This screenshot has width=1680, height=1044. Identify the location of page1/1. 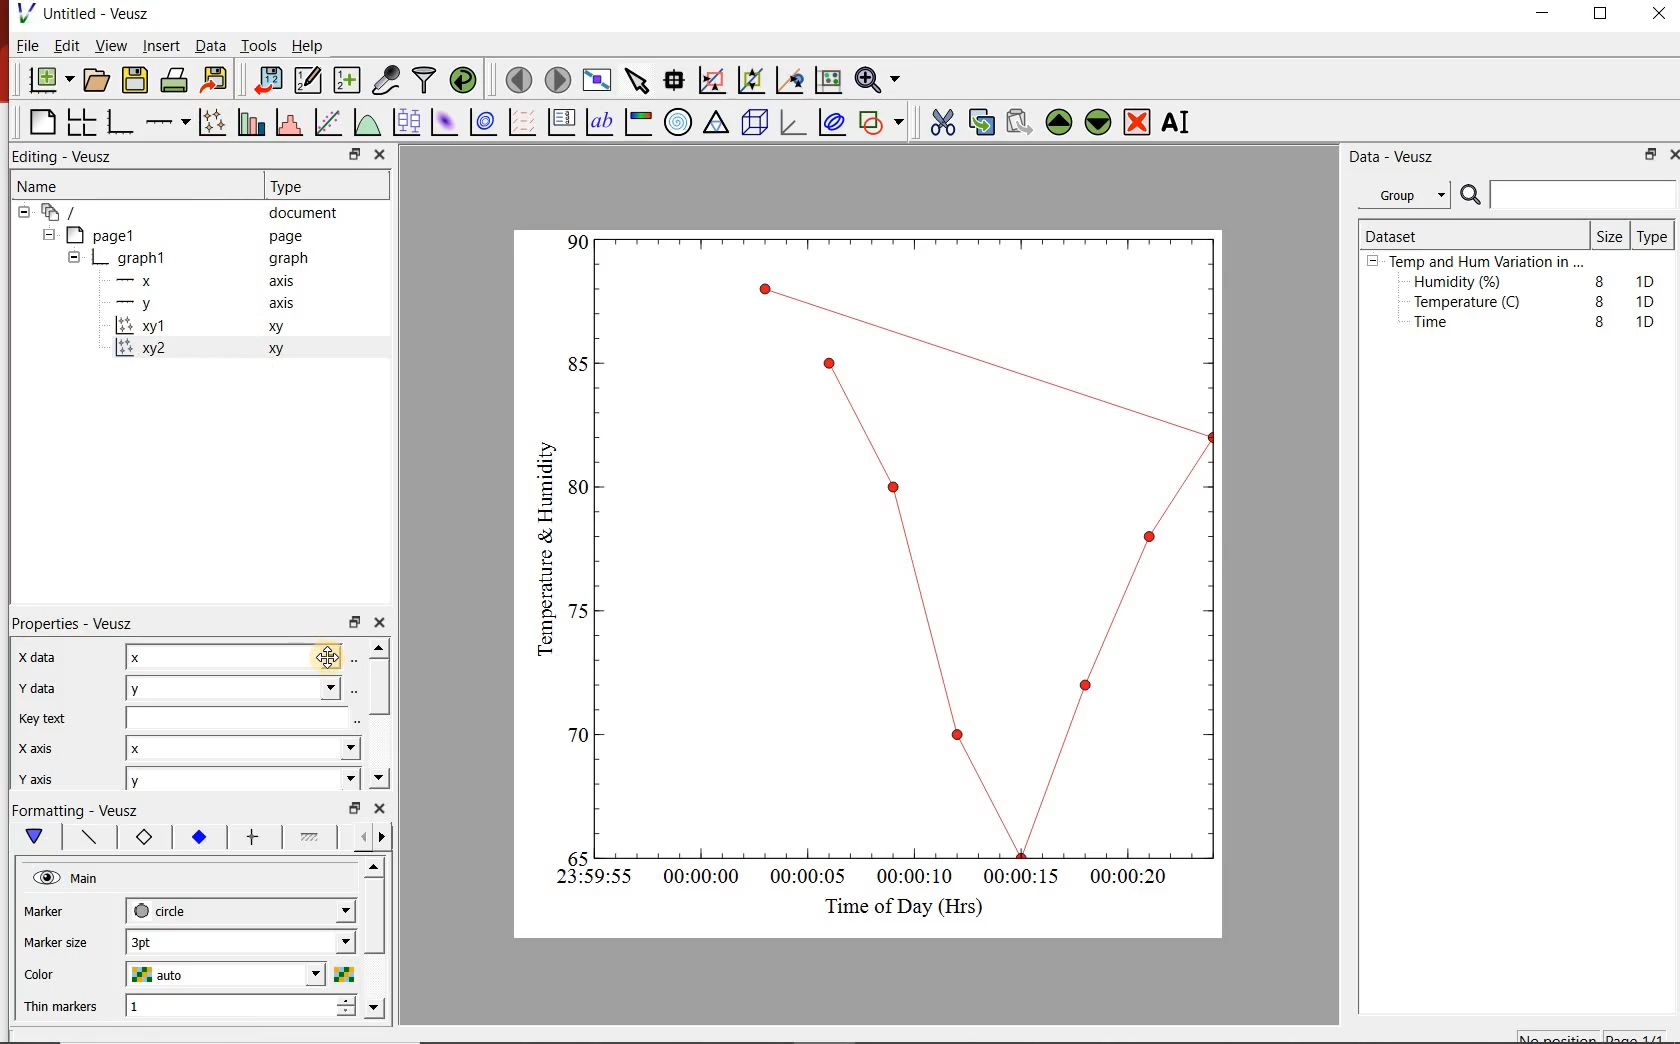
(1641, 1035).